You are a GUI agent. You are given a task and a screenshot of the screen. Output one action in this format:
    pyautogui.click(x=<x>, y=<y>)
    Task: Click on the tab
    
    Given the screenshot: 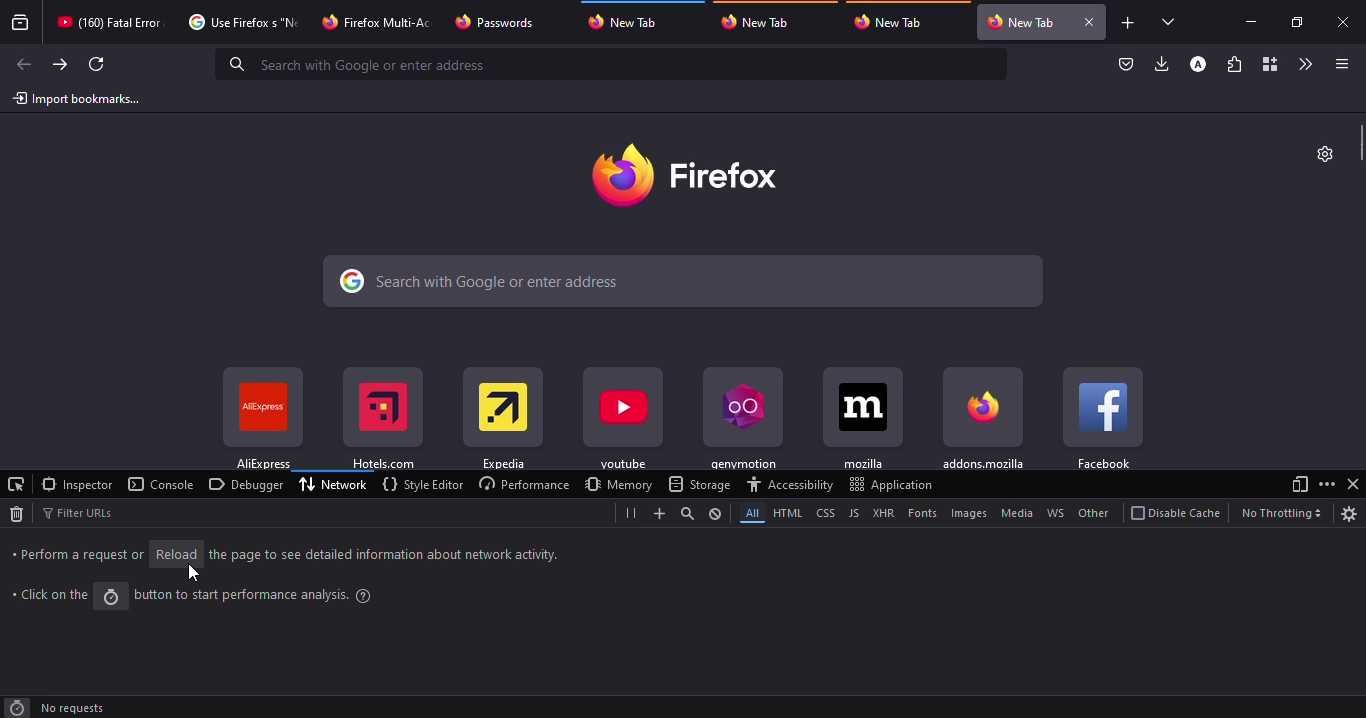 What is the action you would take?
    pyautogui.click(x=245, y=21)
    